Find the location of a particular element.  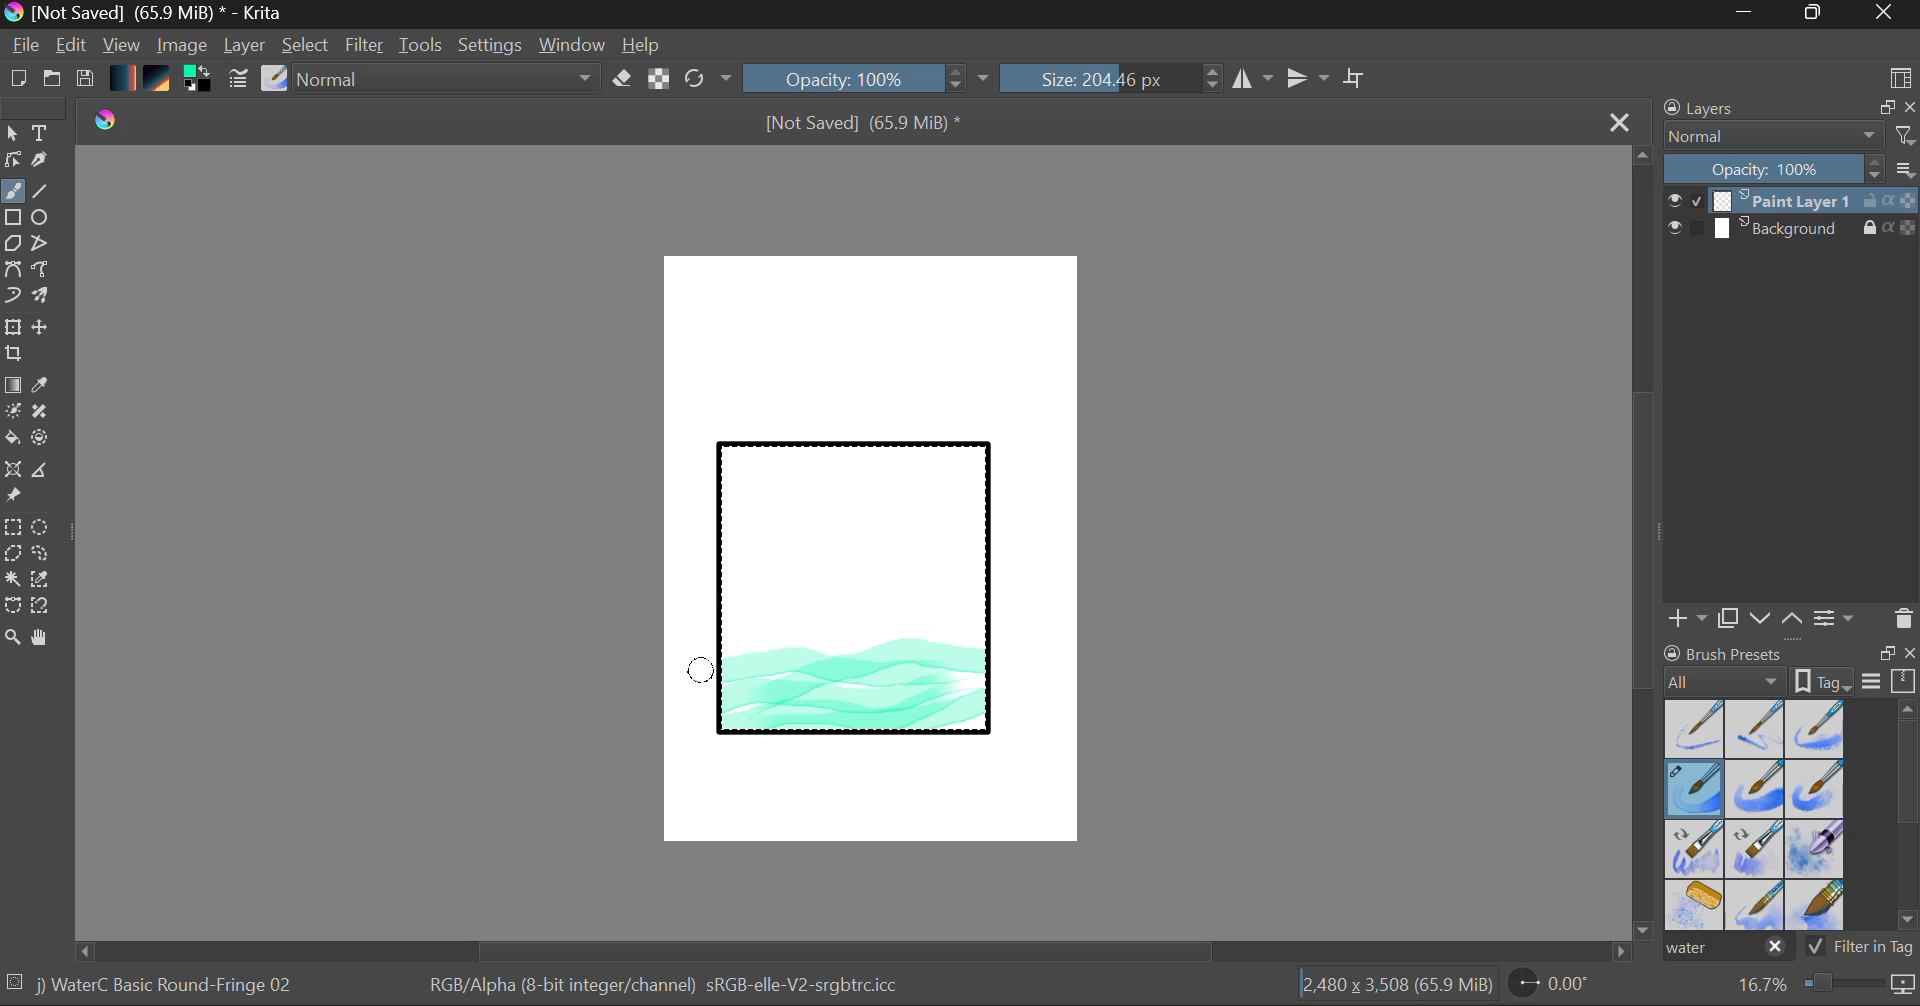

Brush Size is located at coordinates (1112, 78).